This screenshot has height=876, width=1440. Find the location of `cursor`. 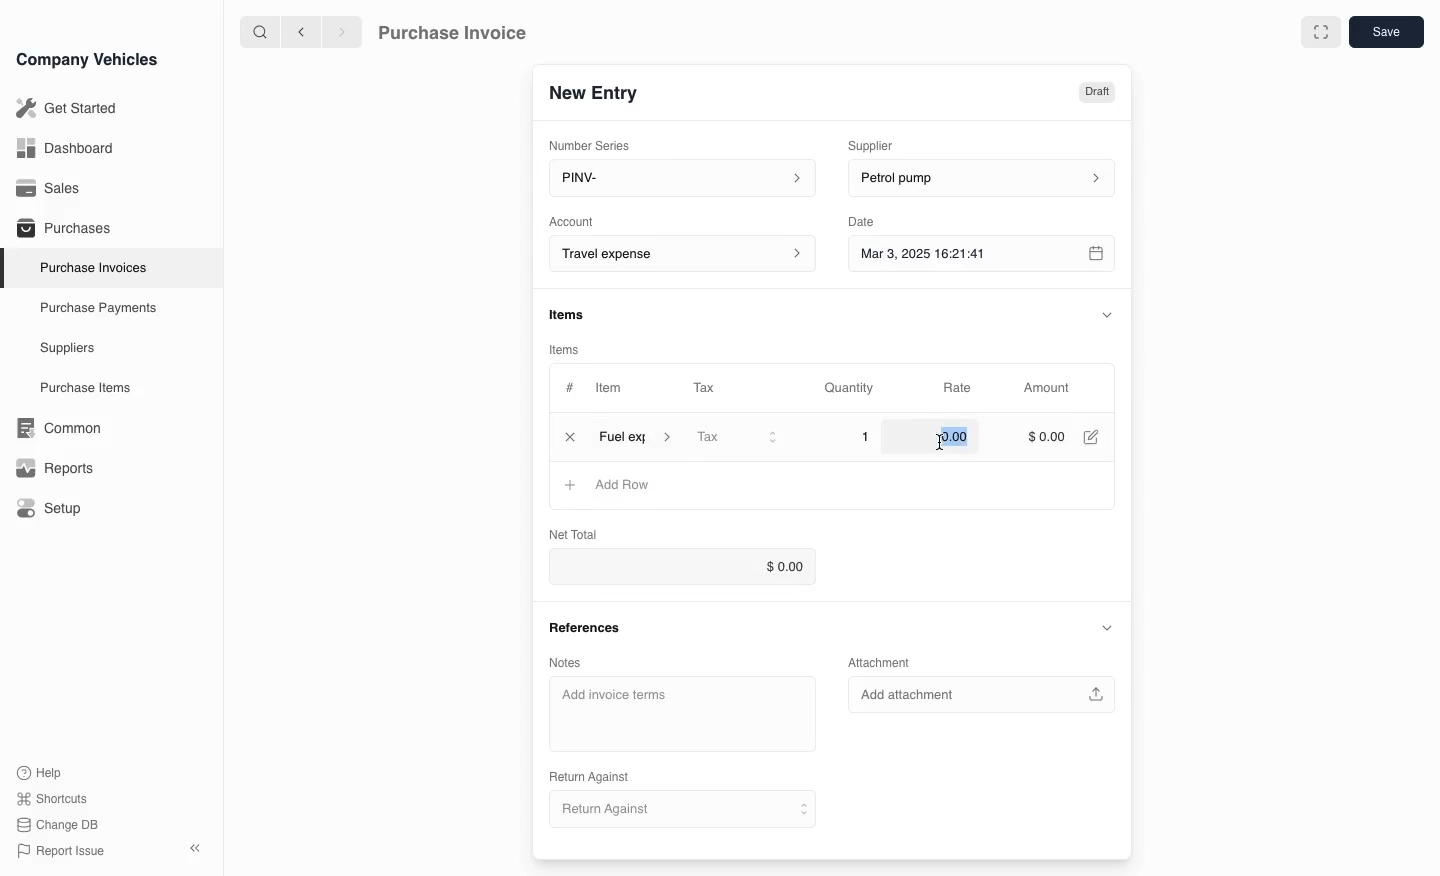

cursor is located at coordinates (935, 442).